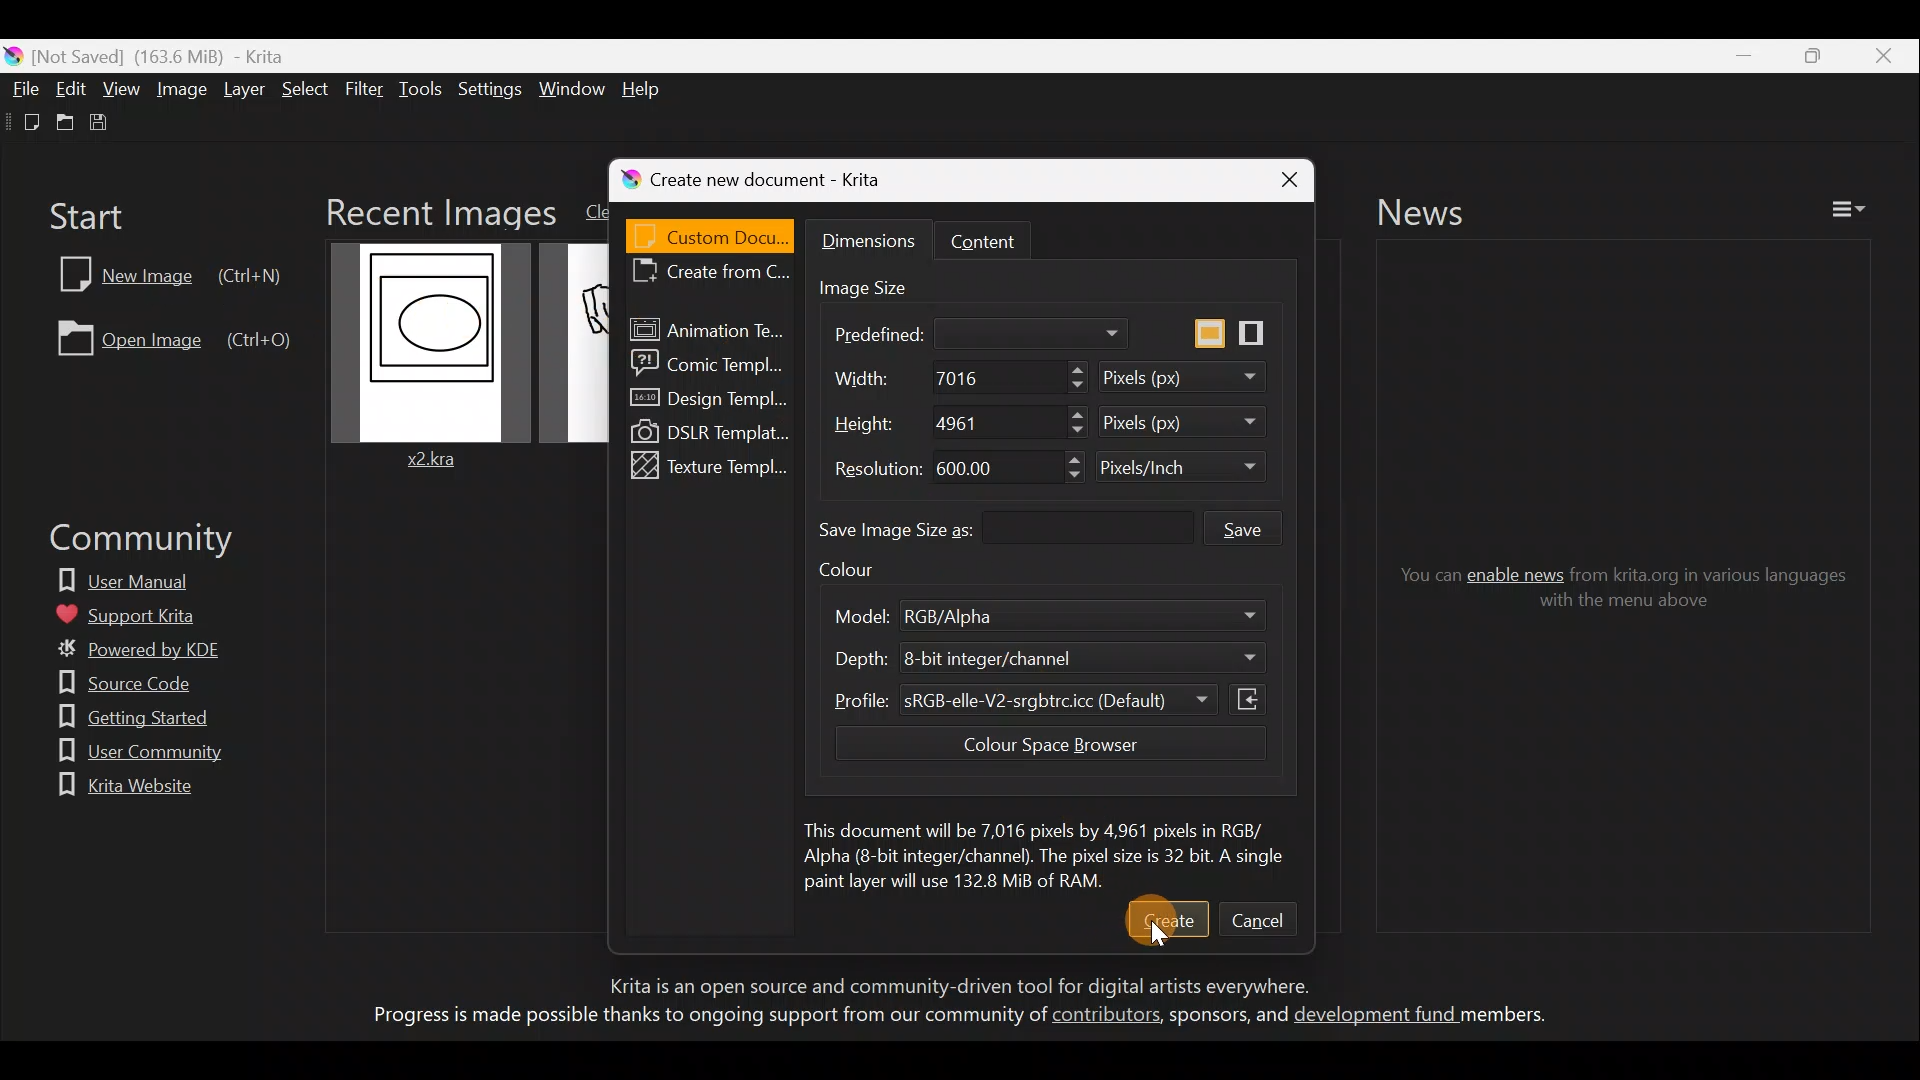  Describe the element at coordinates (947, 1005) in the screenshot. I see `Krita is an open source and community driven tool for digital artists everywhere. Progress is made possible, thanks to ongoing support from our community of contributors, sponsors and development fund members` at that location.